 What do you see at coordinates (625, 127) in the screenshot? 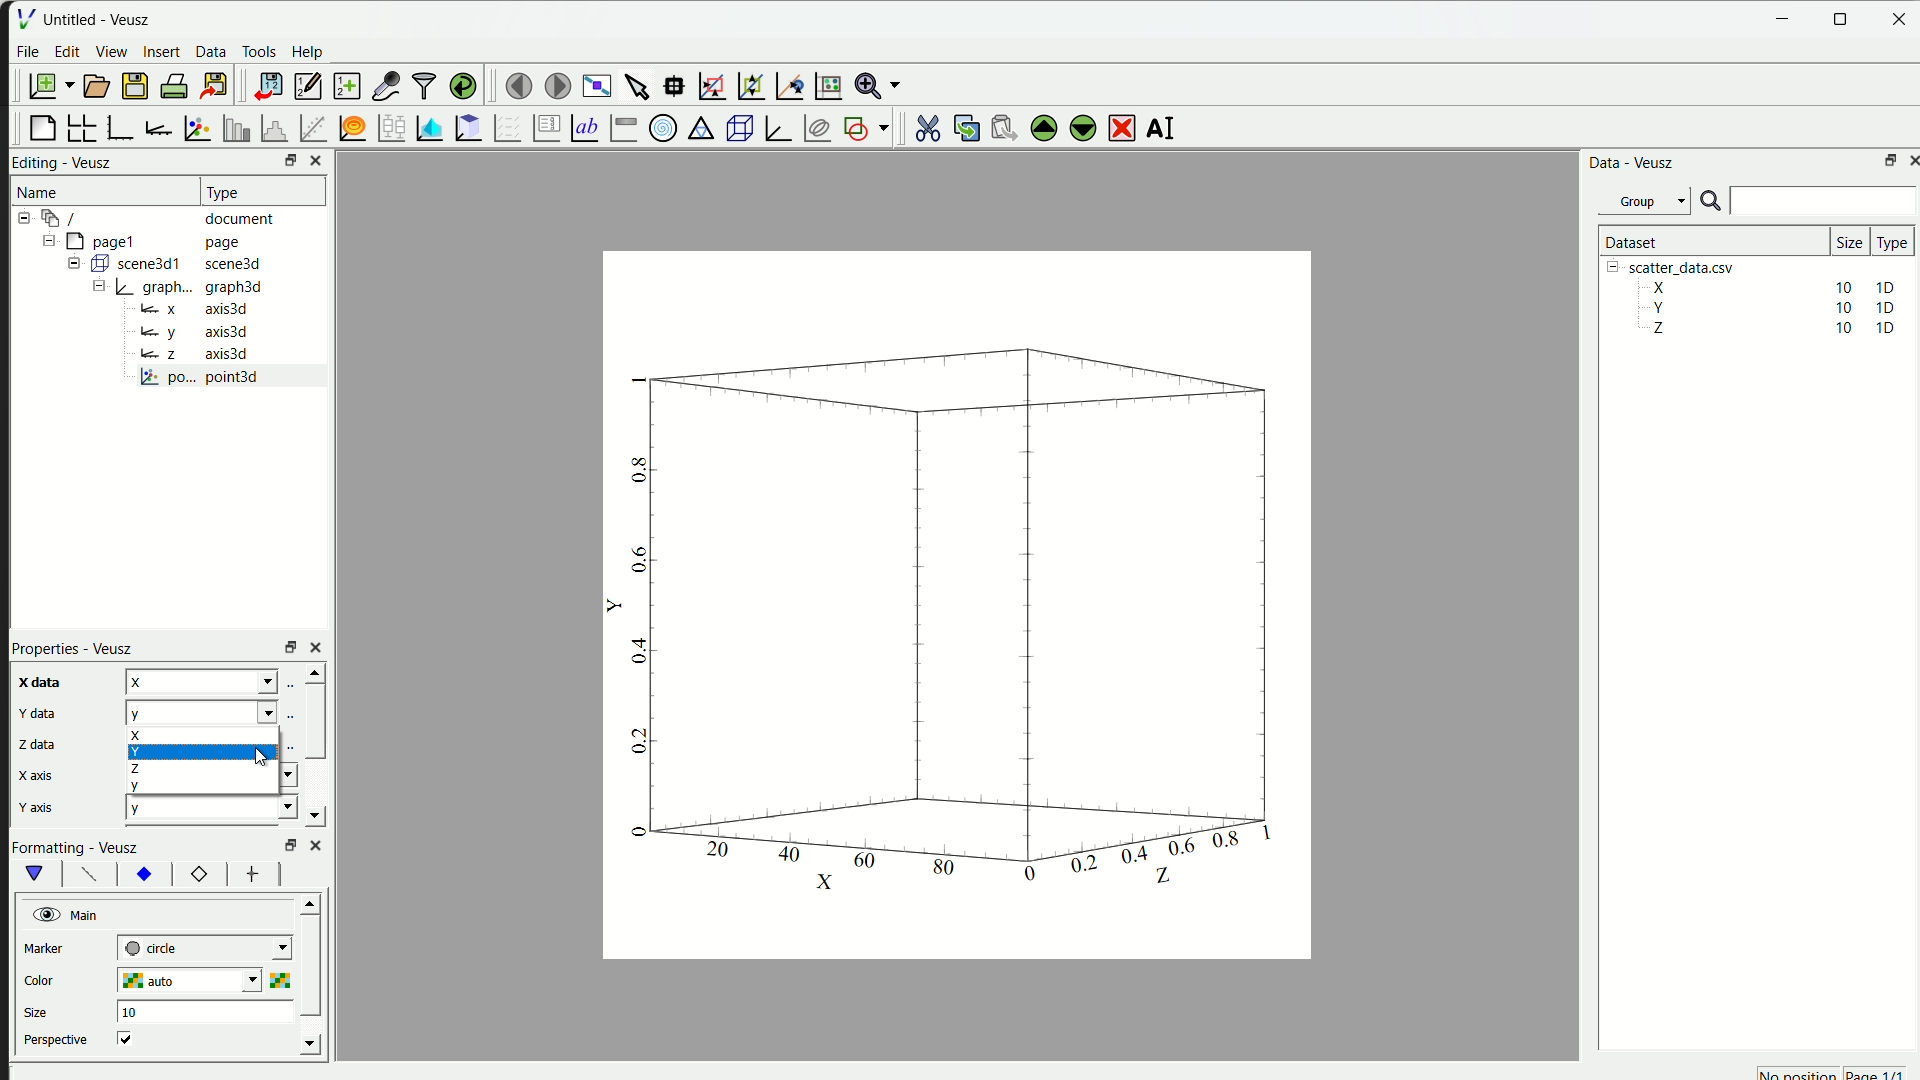
I see `Image color bar` at bounding box center [625, 127].